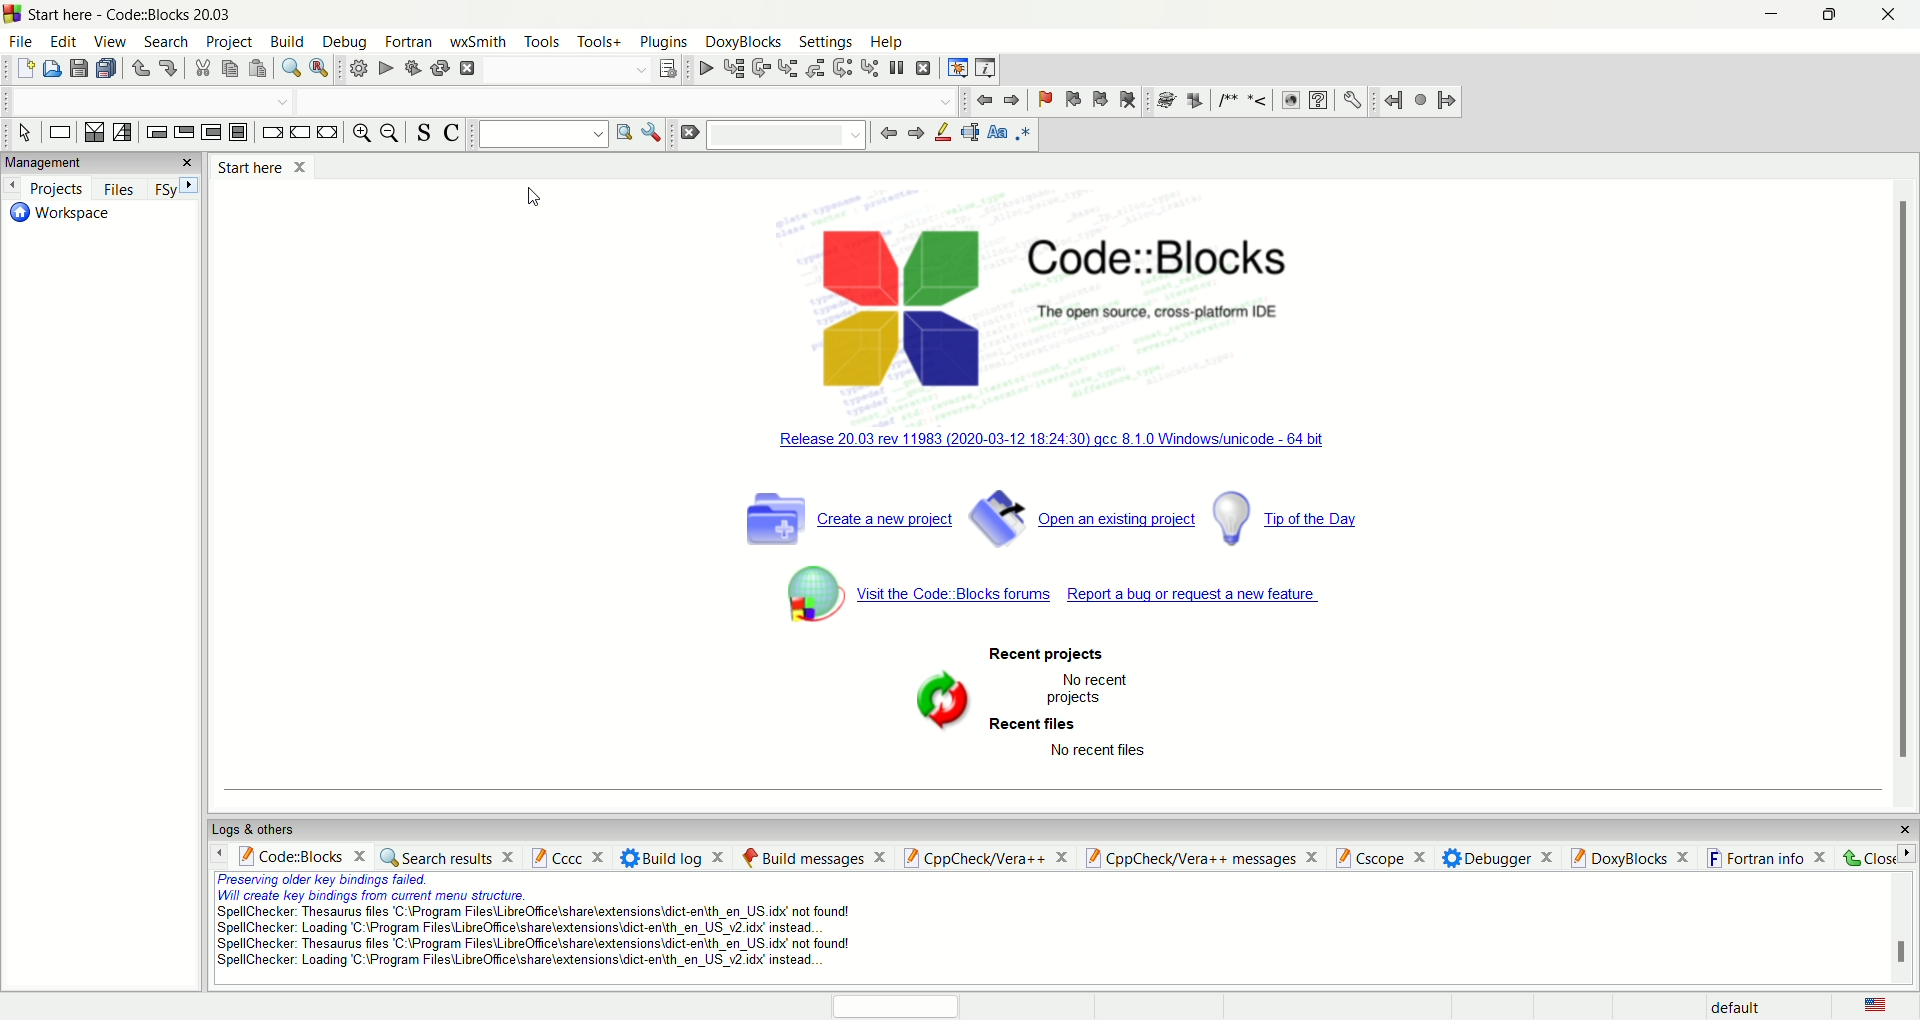  Describe the element at coordinates (984, 101) in the screenshot. I see `jump back` at that location.